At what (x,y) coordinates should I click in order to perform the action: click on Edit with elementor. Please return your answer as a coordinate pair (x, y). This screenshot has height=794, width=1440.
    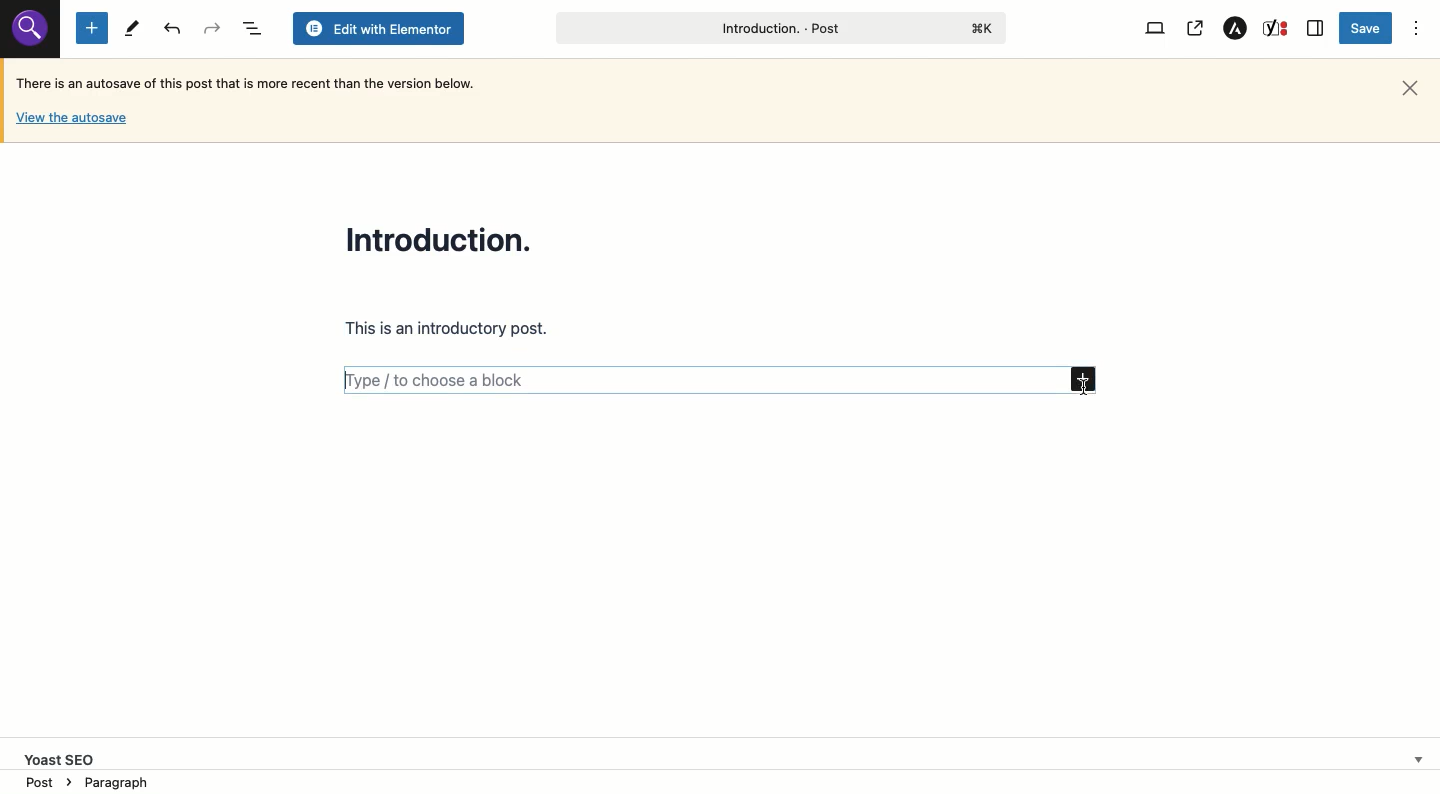
    Looking at the image, I should click on (378, 29).